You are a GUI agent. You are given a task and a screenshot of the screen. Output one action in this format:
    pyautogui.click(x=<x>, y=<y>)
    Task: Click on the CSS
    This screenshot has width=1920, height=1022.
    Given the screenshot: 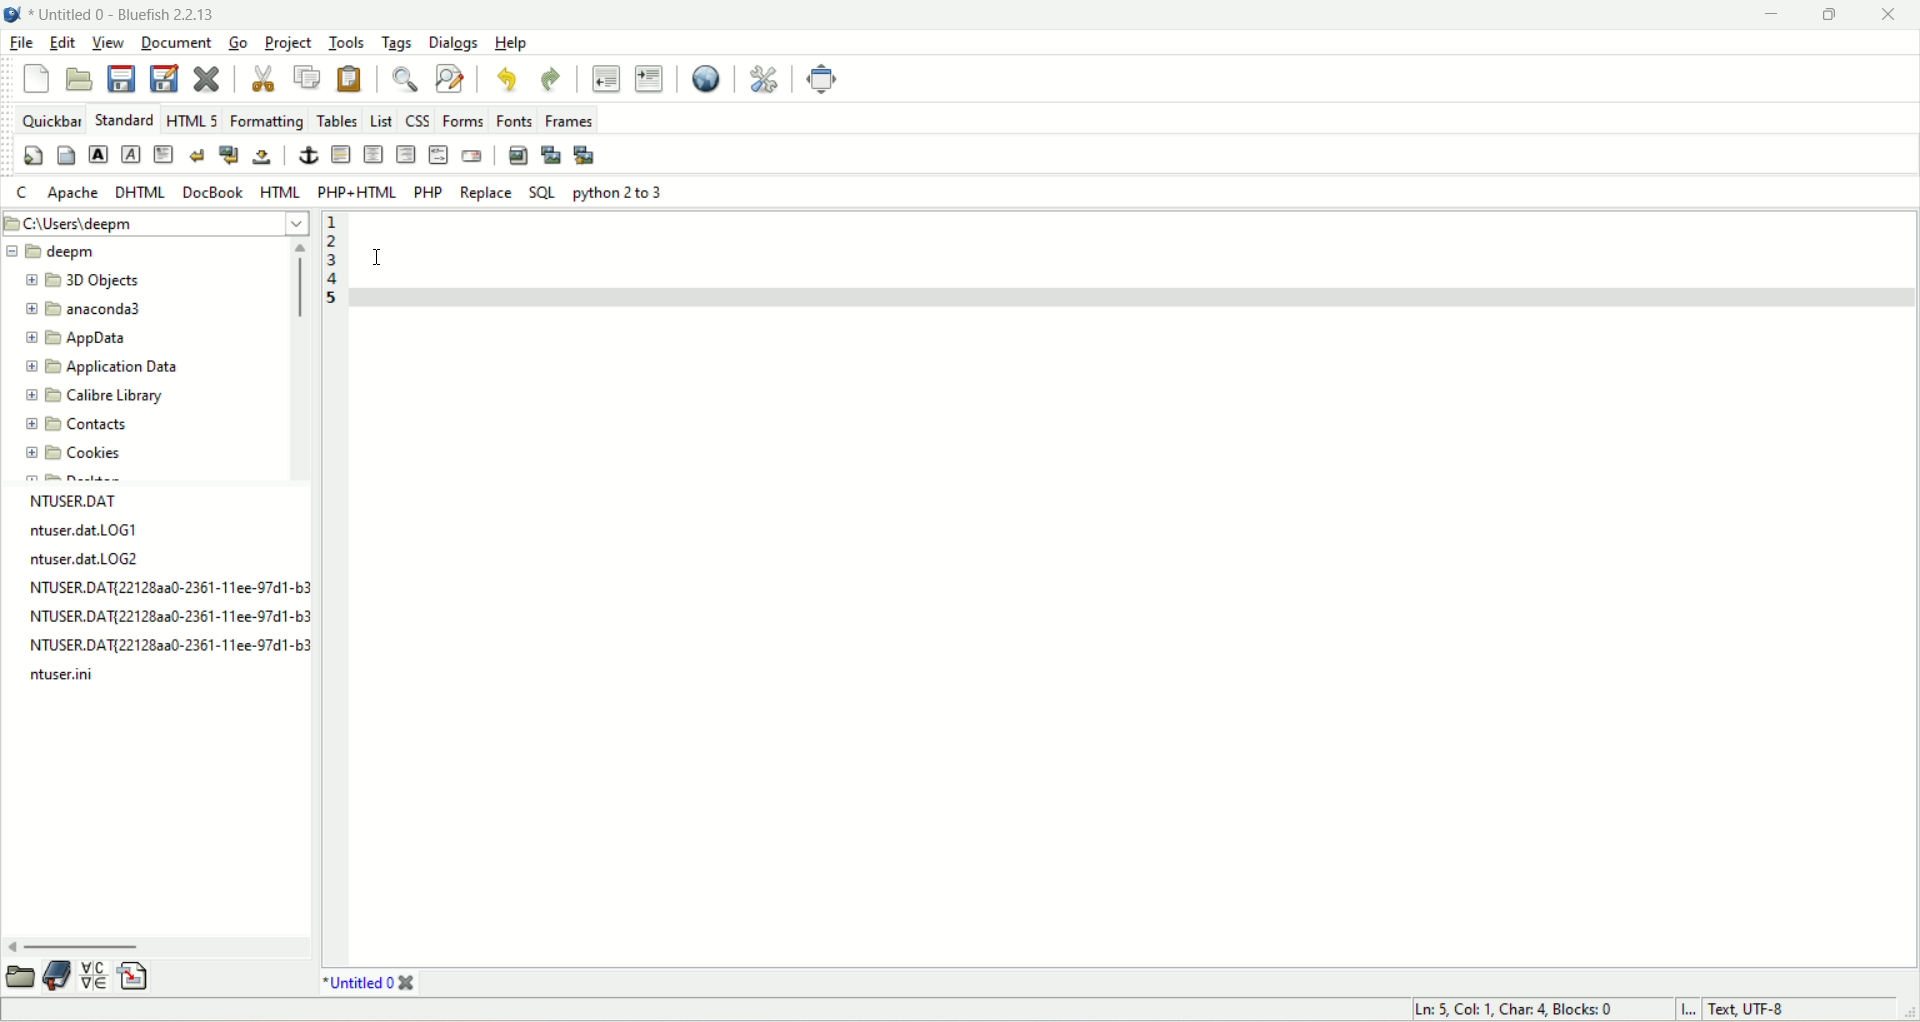 What is the action you would take?
    pyautogui.click(x=419, y=120)
    